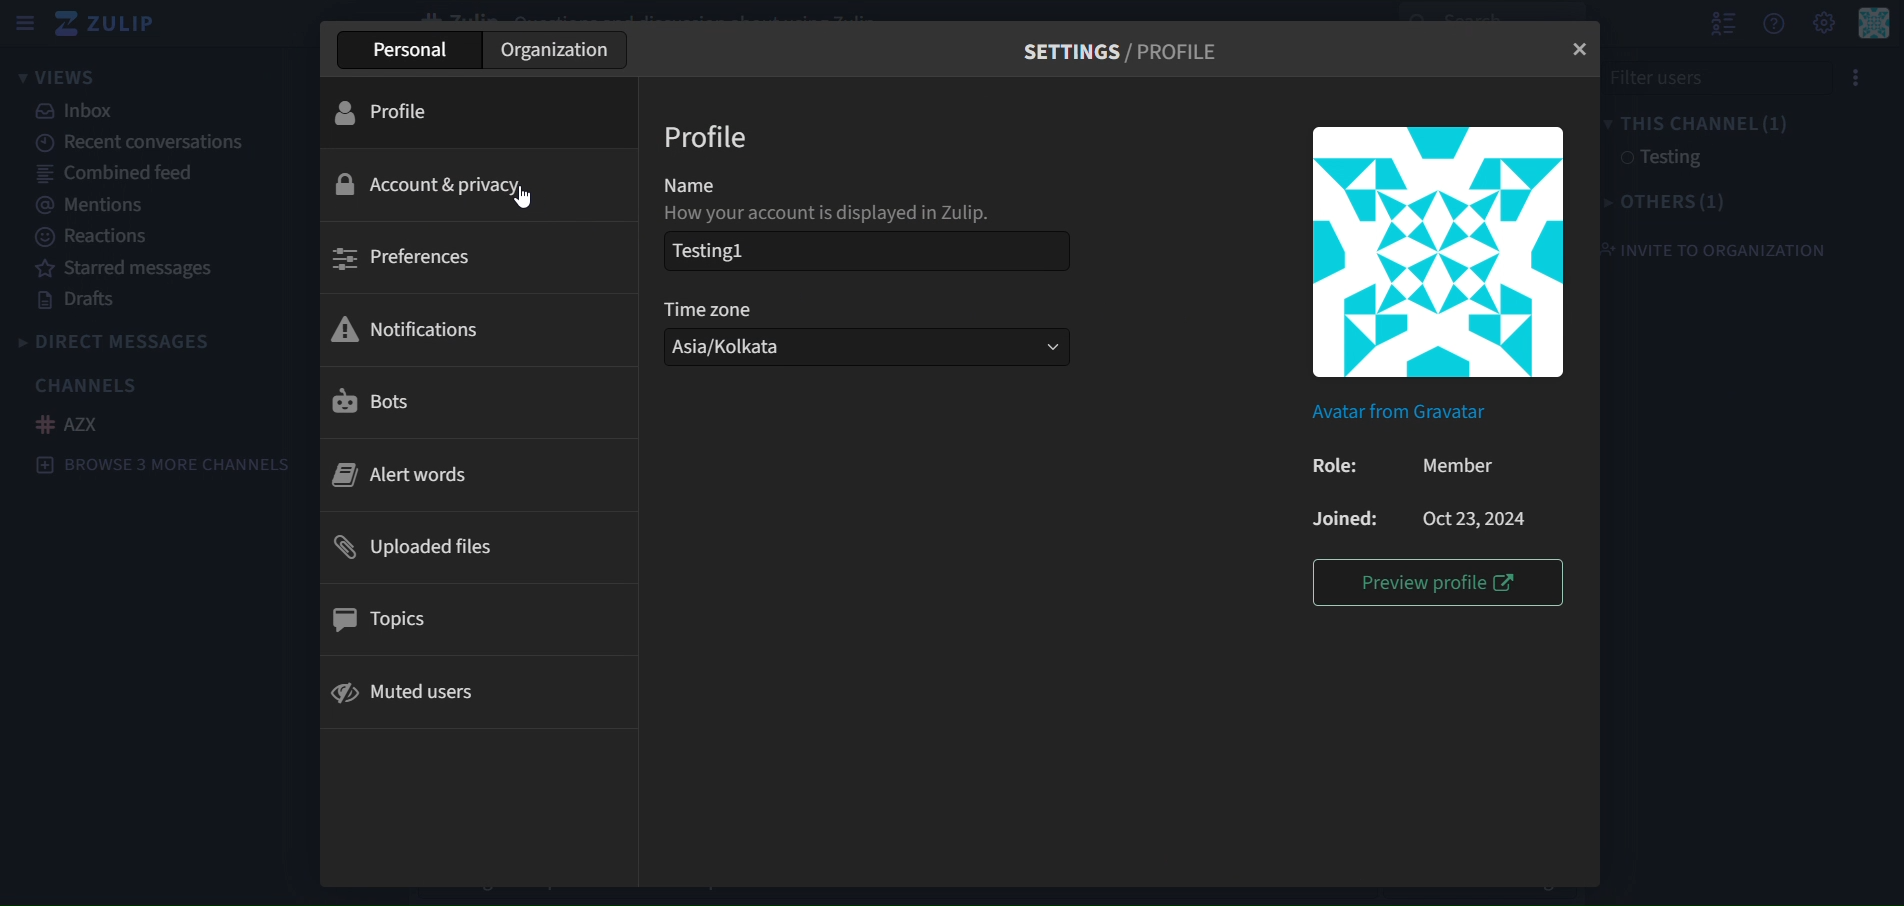 The image size is (1904, 906). I want to click on preview profile, so click(1434, 579).